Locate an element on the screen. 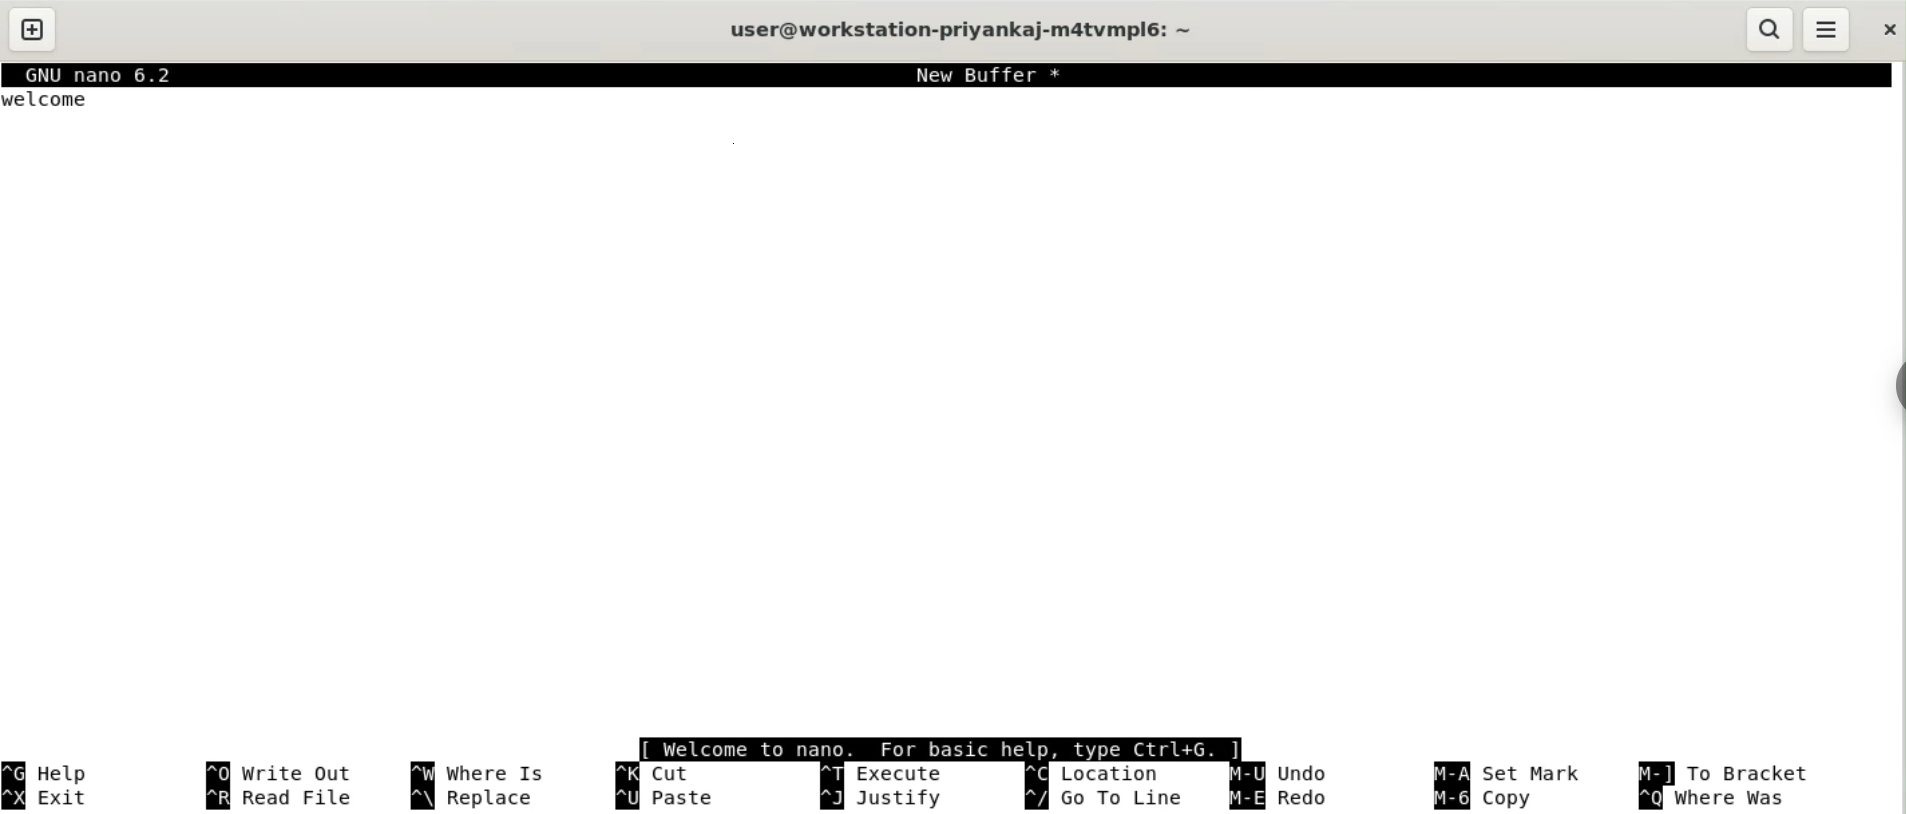 Image resolution: width=1906 pixels, height=814 pixels. where is is located at coordinates (475, 772).